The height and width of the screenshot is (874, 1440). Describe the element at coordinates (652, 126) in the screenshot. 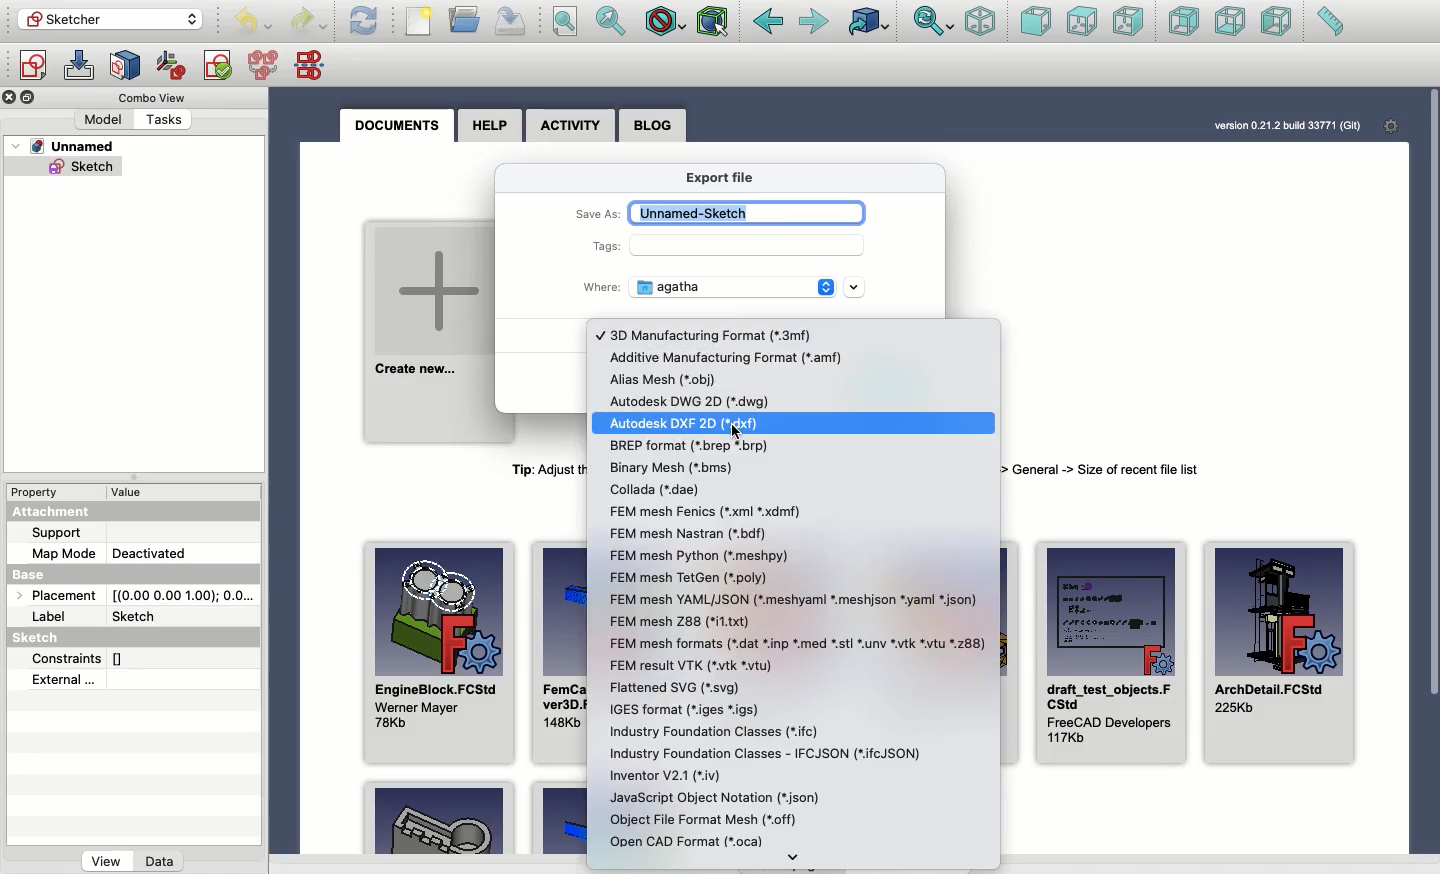

I see `Blog` at that location.